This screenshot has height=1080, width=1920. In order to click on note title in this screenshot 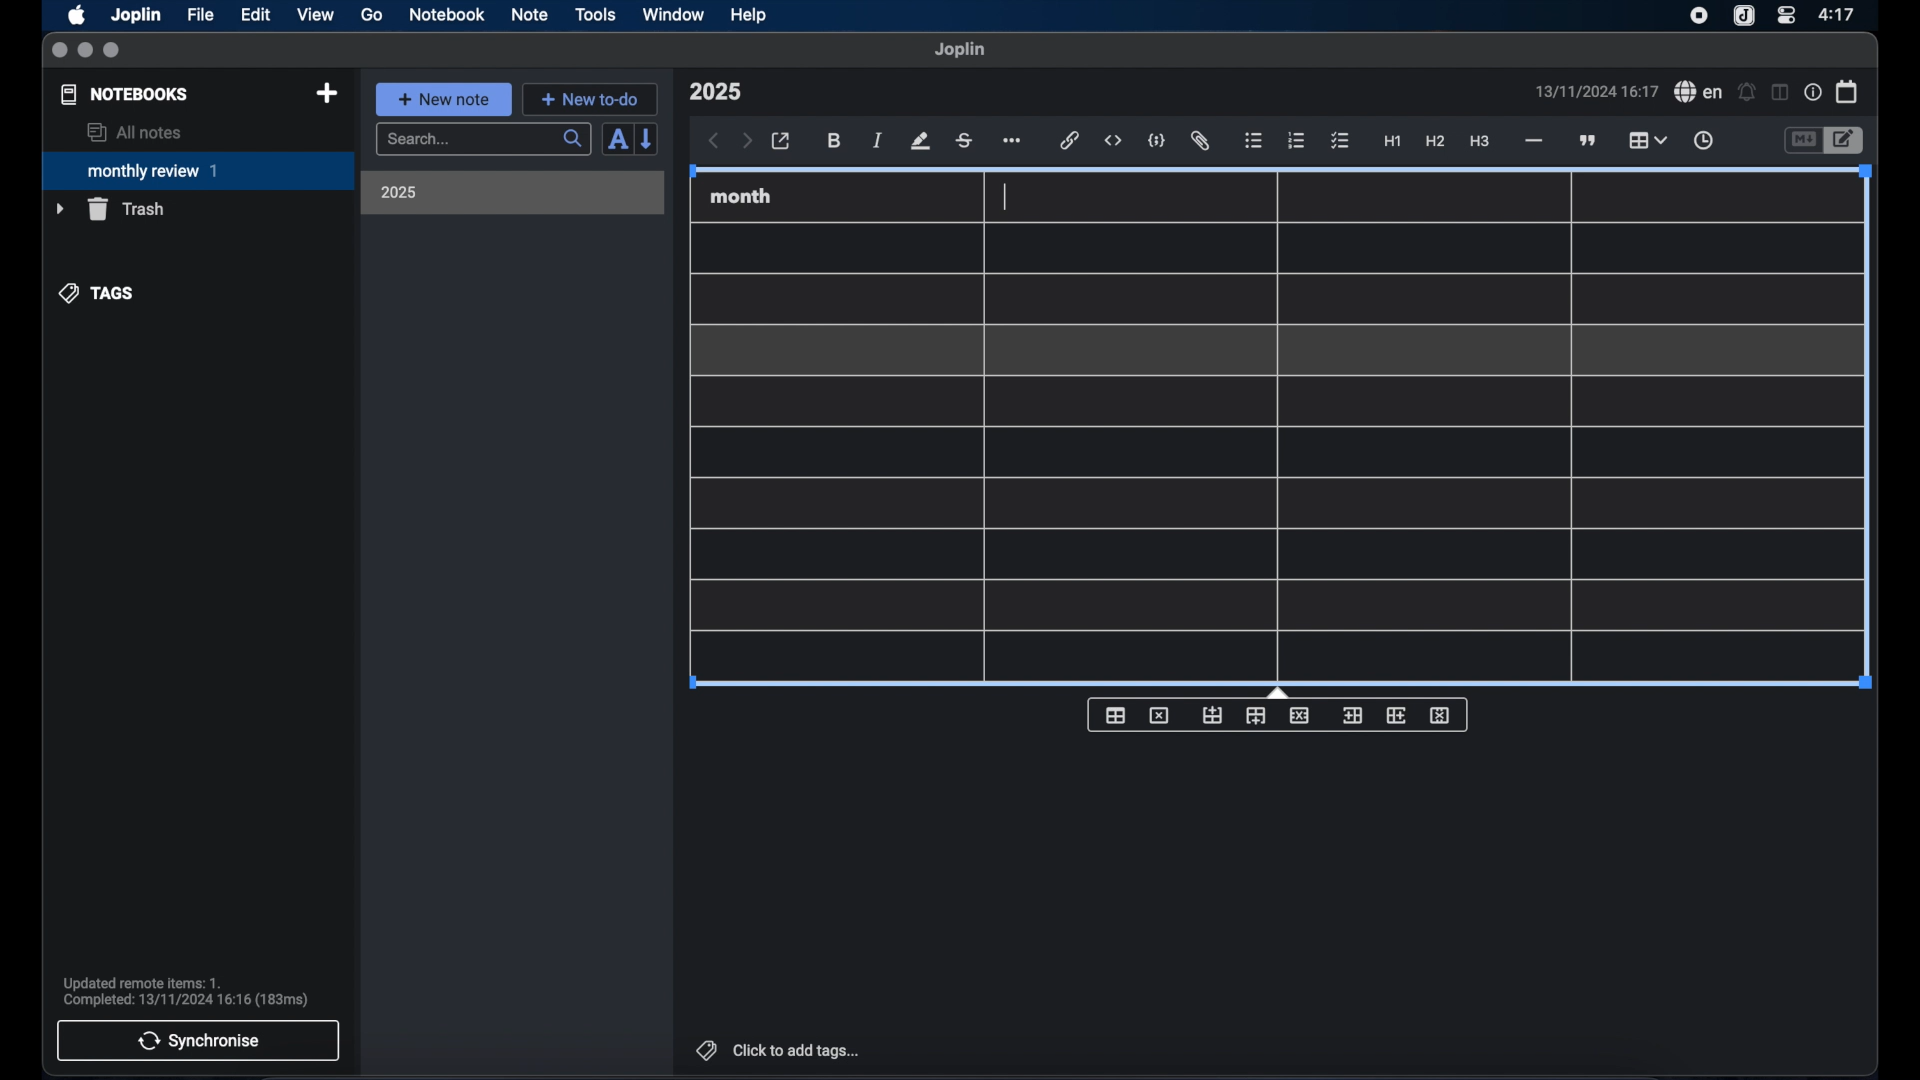, I will do `click(715, 92)`.